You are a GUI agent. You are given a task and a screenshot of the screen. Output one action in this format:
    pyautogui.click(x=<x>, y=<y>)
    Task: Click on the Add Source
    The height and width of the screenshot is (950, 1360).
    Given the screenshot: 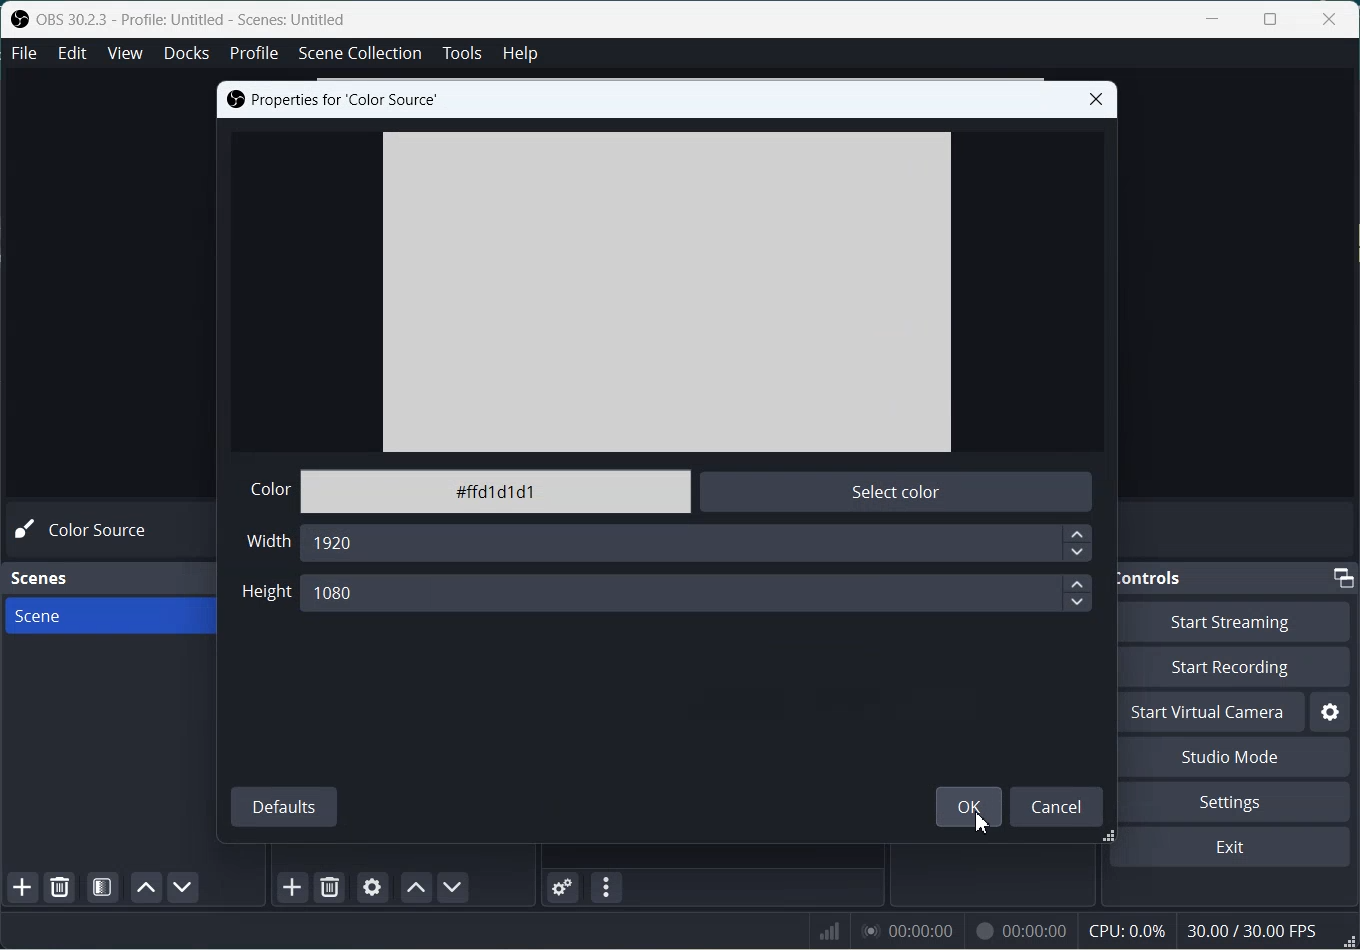 What is the action you would take?
    pyautogui.click(x=293, y=887)
    